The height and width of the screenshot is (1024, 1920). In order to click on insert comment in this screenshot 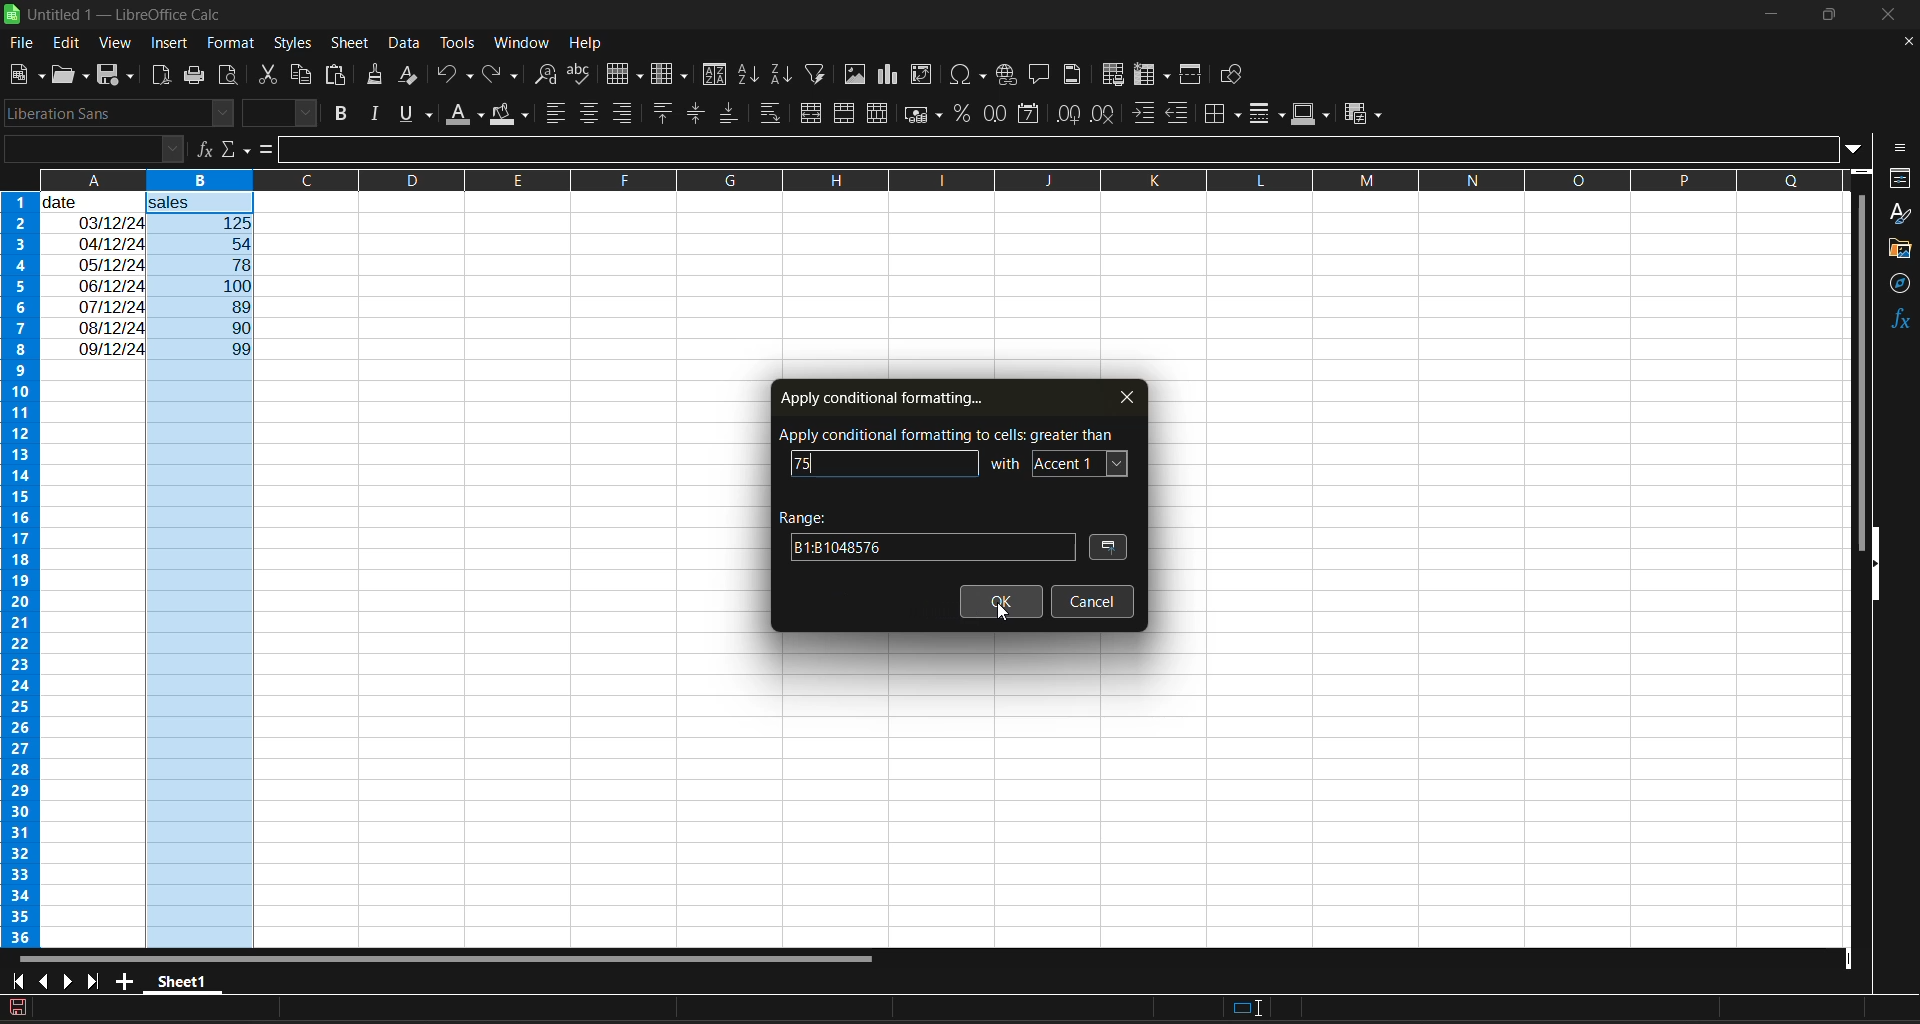, I will do `click(1041, 75)`.